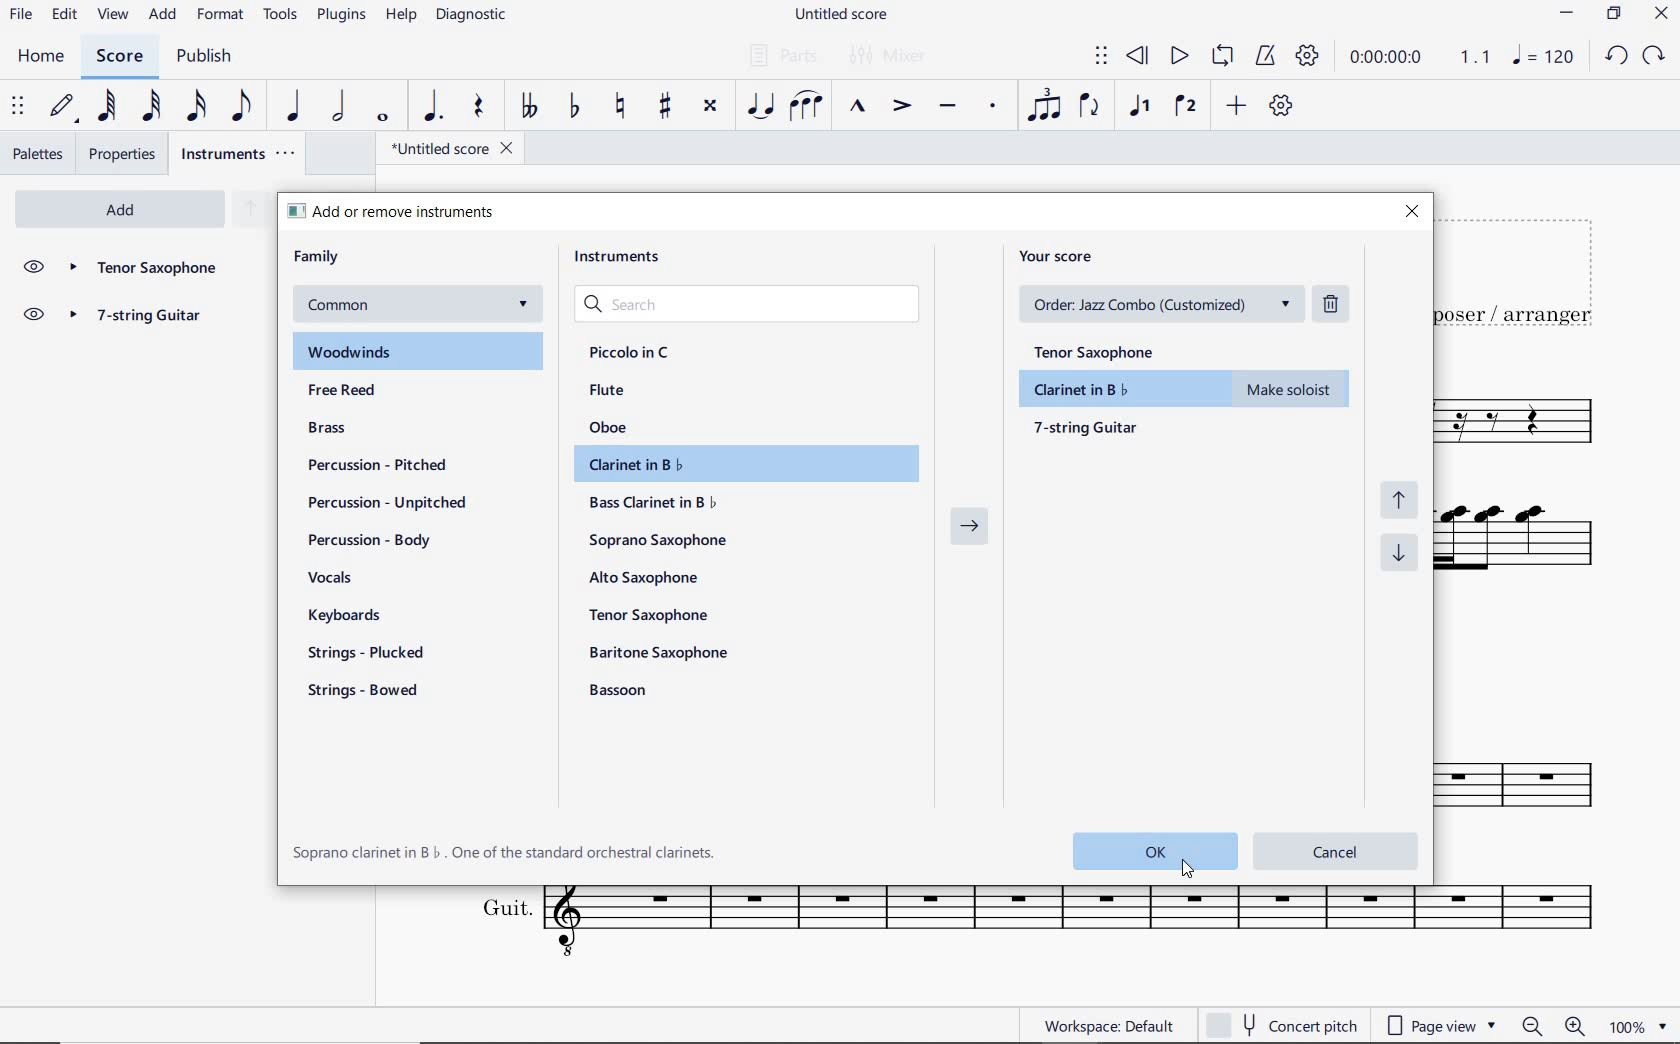  What do you see at coordinates (21, 13) in the screenshot?
I see `FILE` at bounding box center [21, 13].